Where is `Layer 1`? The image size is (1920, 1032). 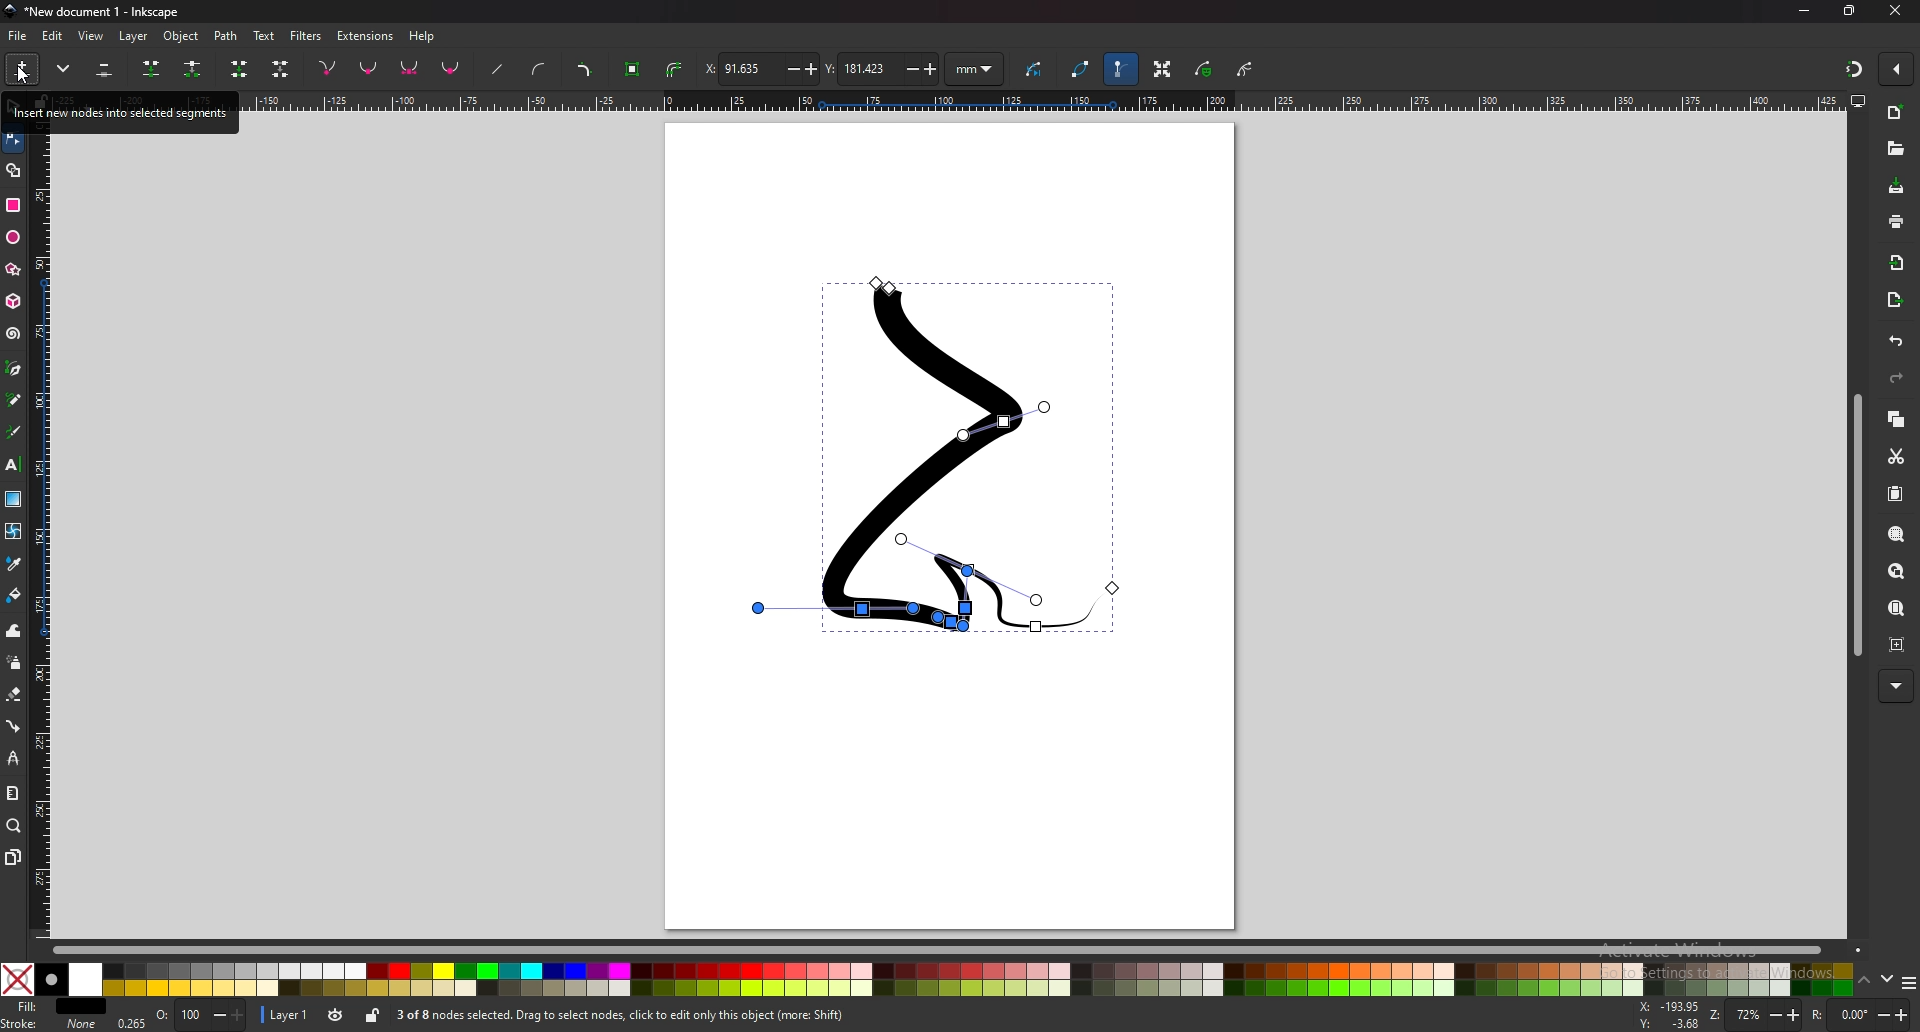 Layer 1 is located at coordinates (303, 1017).